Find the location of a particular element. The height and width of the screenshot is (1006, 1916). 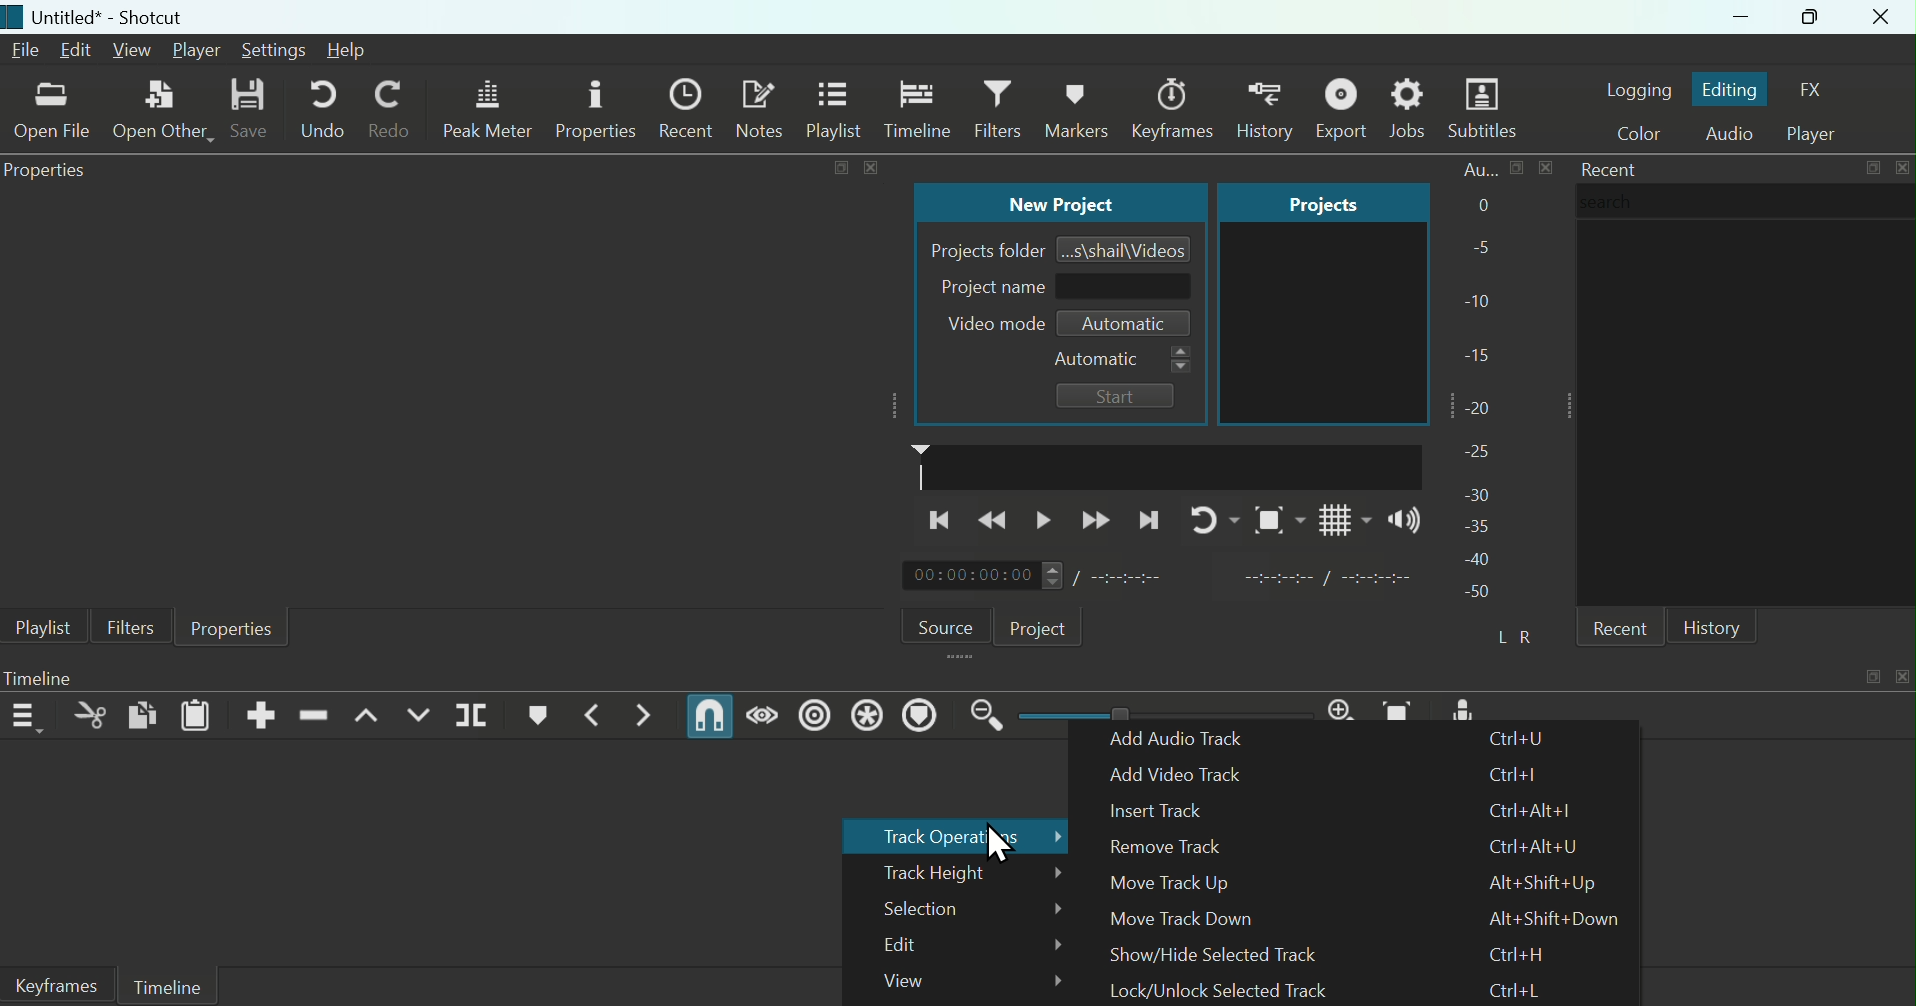

-50 is located at coordinates (1477, 593).